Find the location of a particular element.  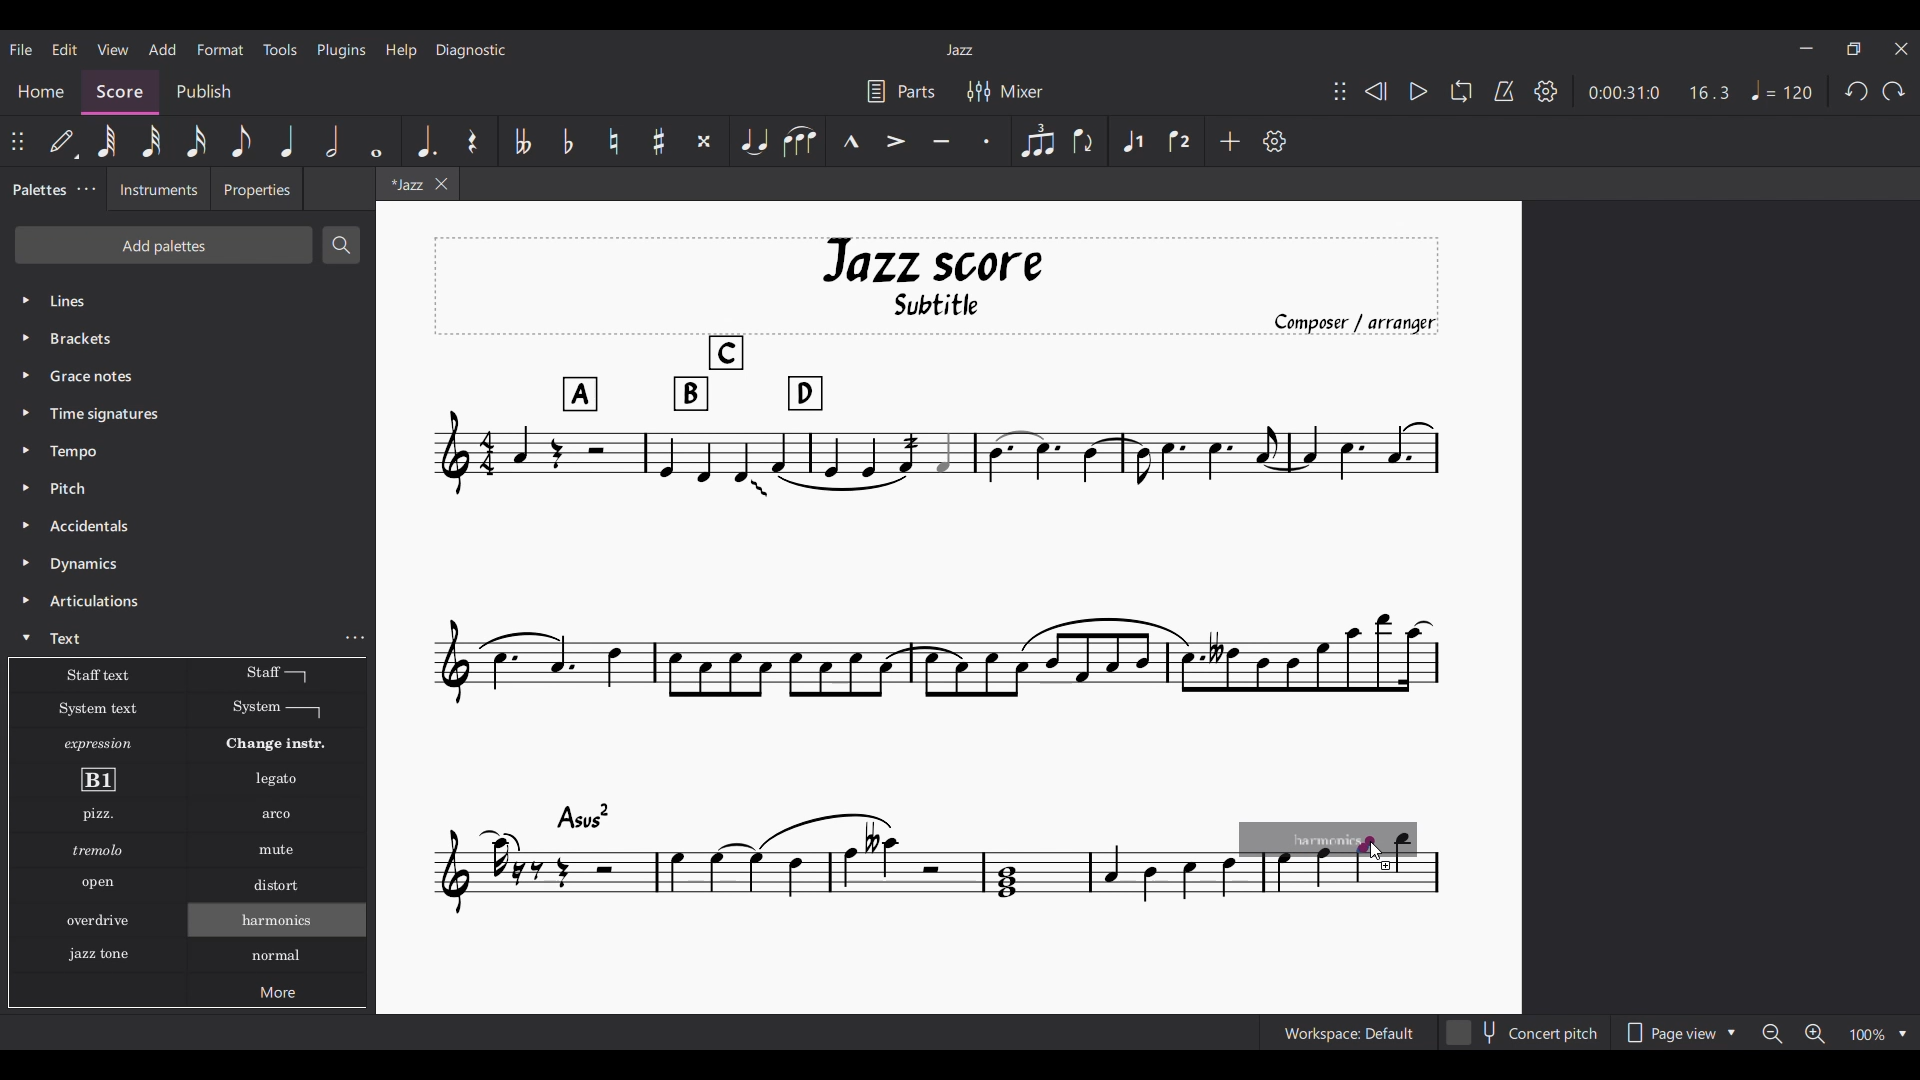

Dynamics is located at coordinates (85, 566).